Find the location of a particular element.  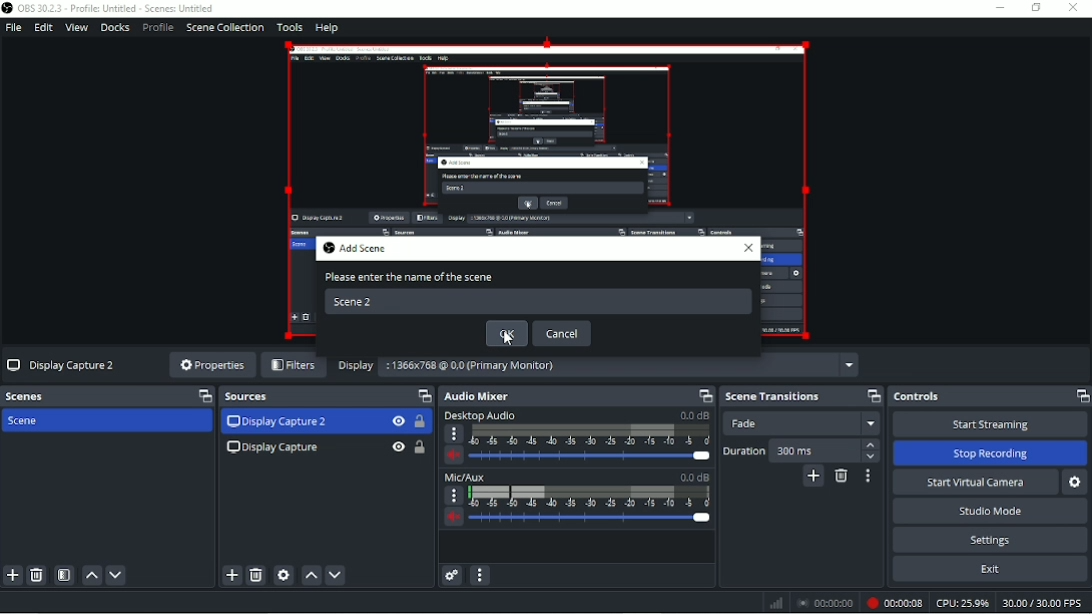

Remove configurable transition is located at coordinates (843, 477).